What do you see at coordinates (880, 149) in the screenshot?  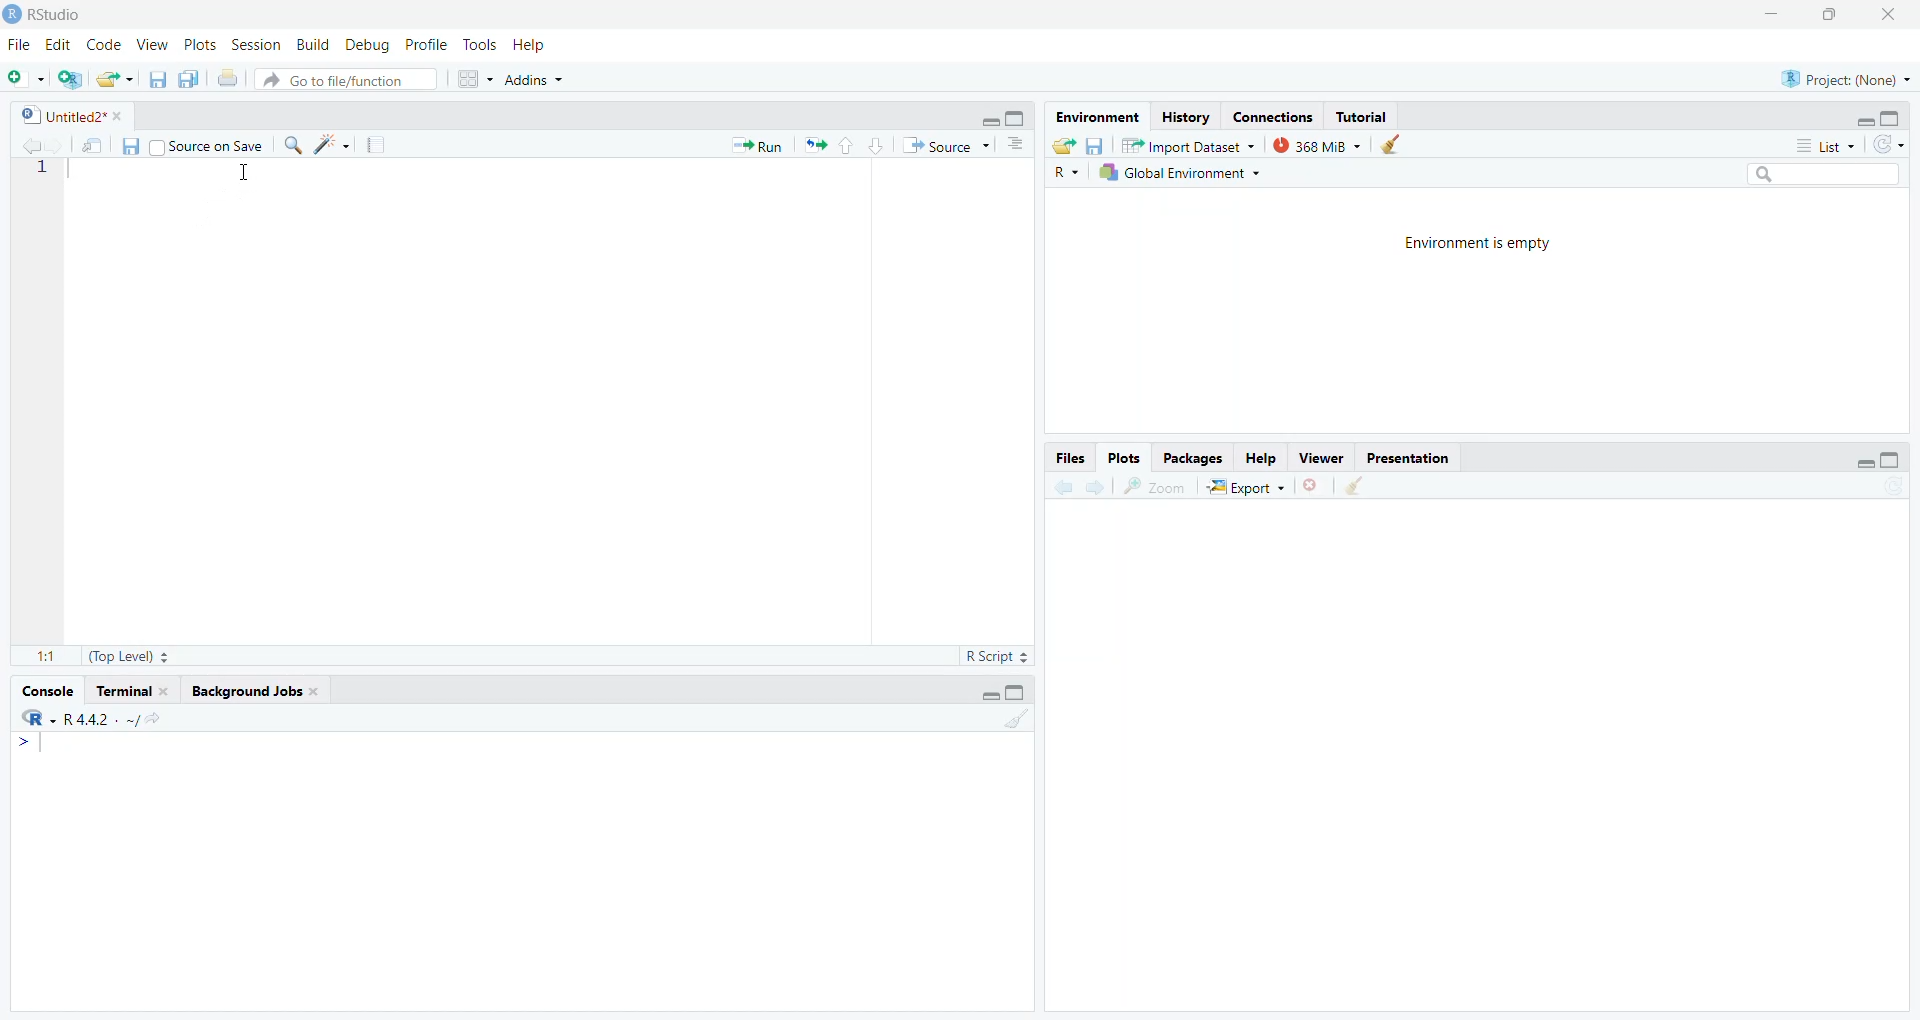 I see `downward` at bounding box center [880, 149].